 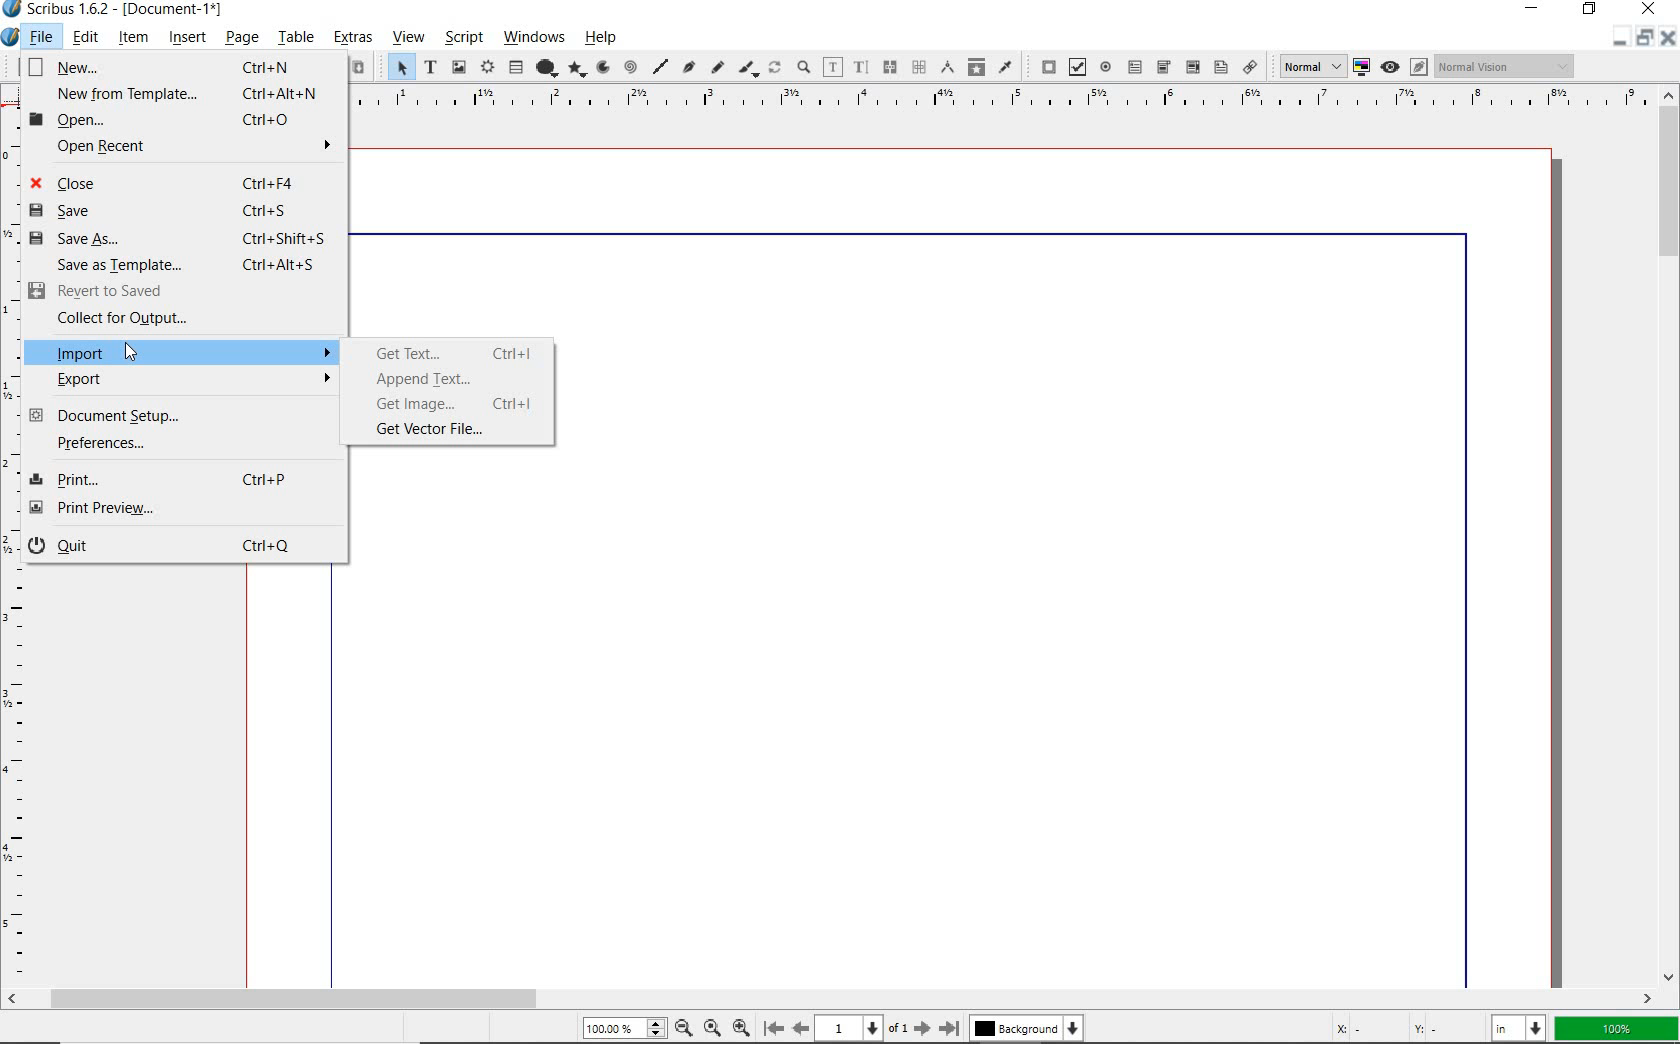 What do you see at coordinates (659, 68) in the screenshot?
I see `line` at bounding box center [659, 68].